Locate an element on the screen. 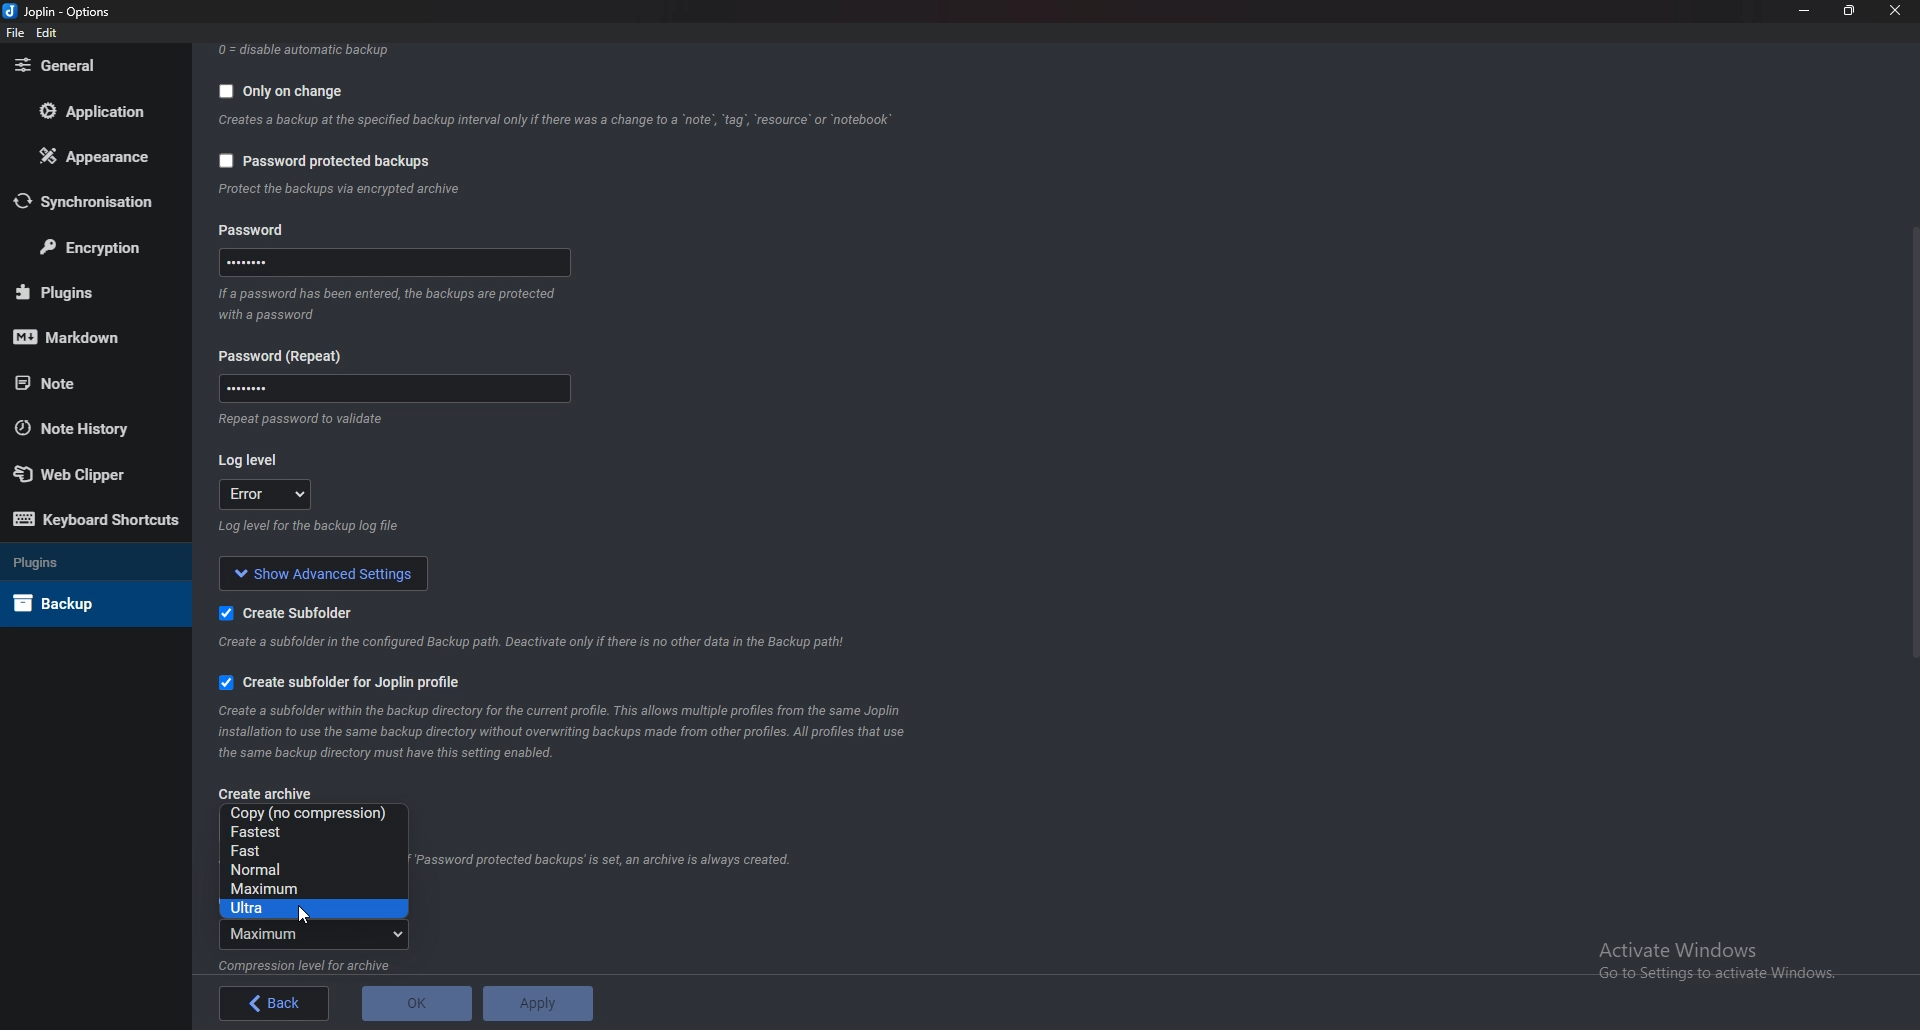 This screenshot has width=1920, height=1030. markdown is located at coordinates (88, 335).